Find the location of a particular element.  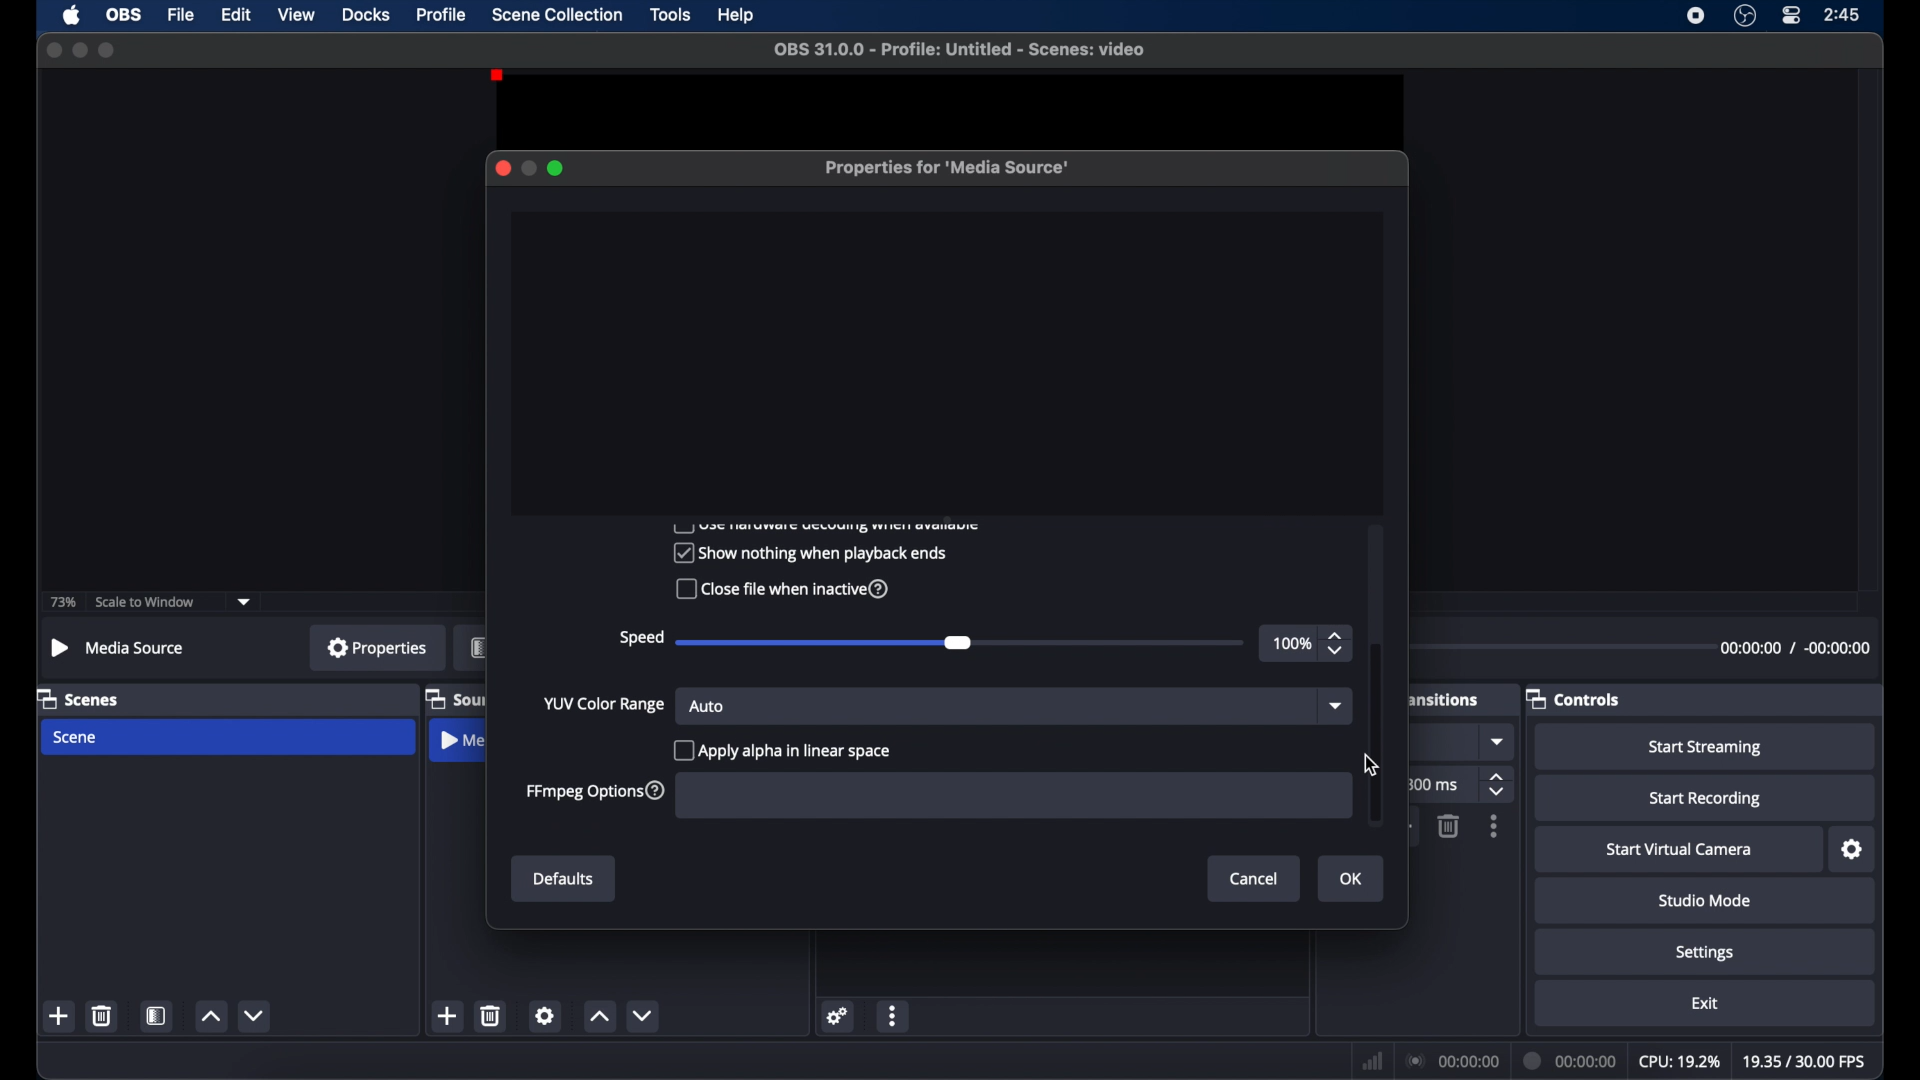

tools is located at coordinates (671, 14).